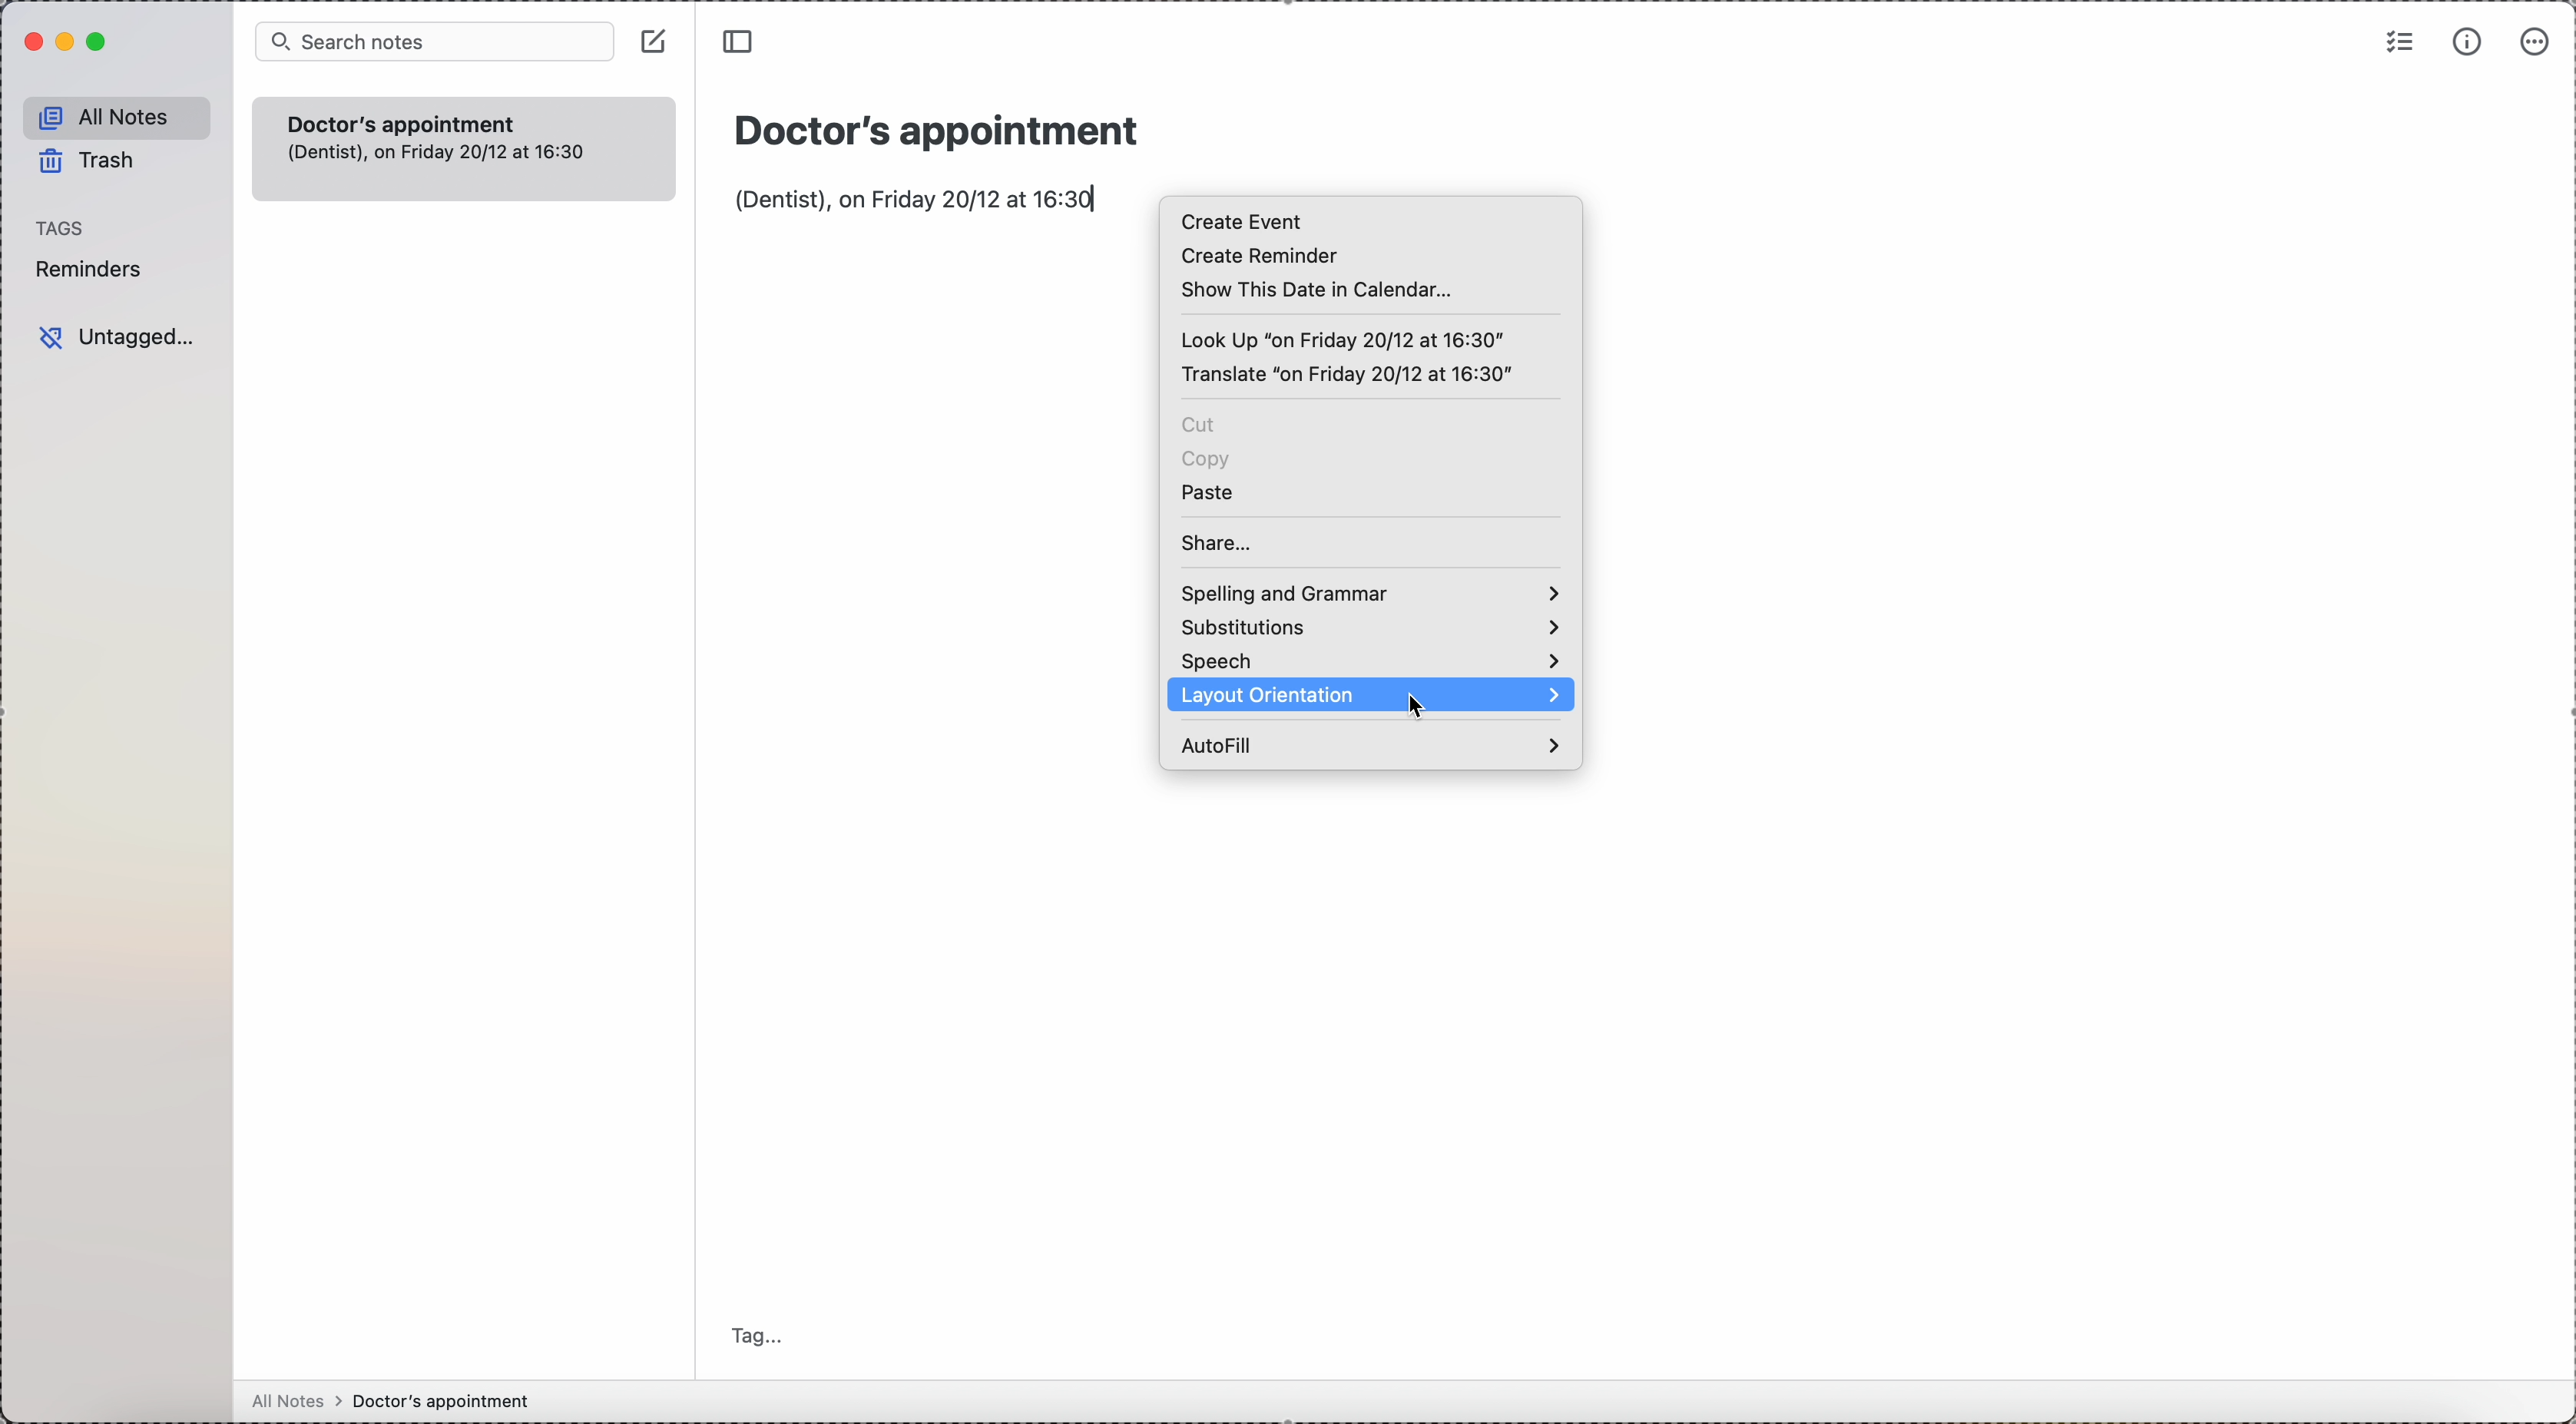 The width and height of the screenshot is (2576, 1424). Describe the element at coordinates (1368, 627) in the screenshot. I see `substitutions` at that location.